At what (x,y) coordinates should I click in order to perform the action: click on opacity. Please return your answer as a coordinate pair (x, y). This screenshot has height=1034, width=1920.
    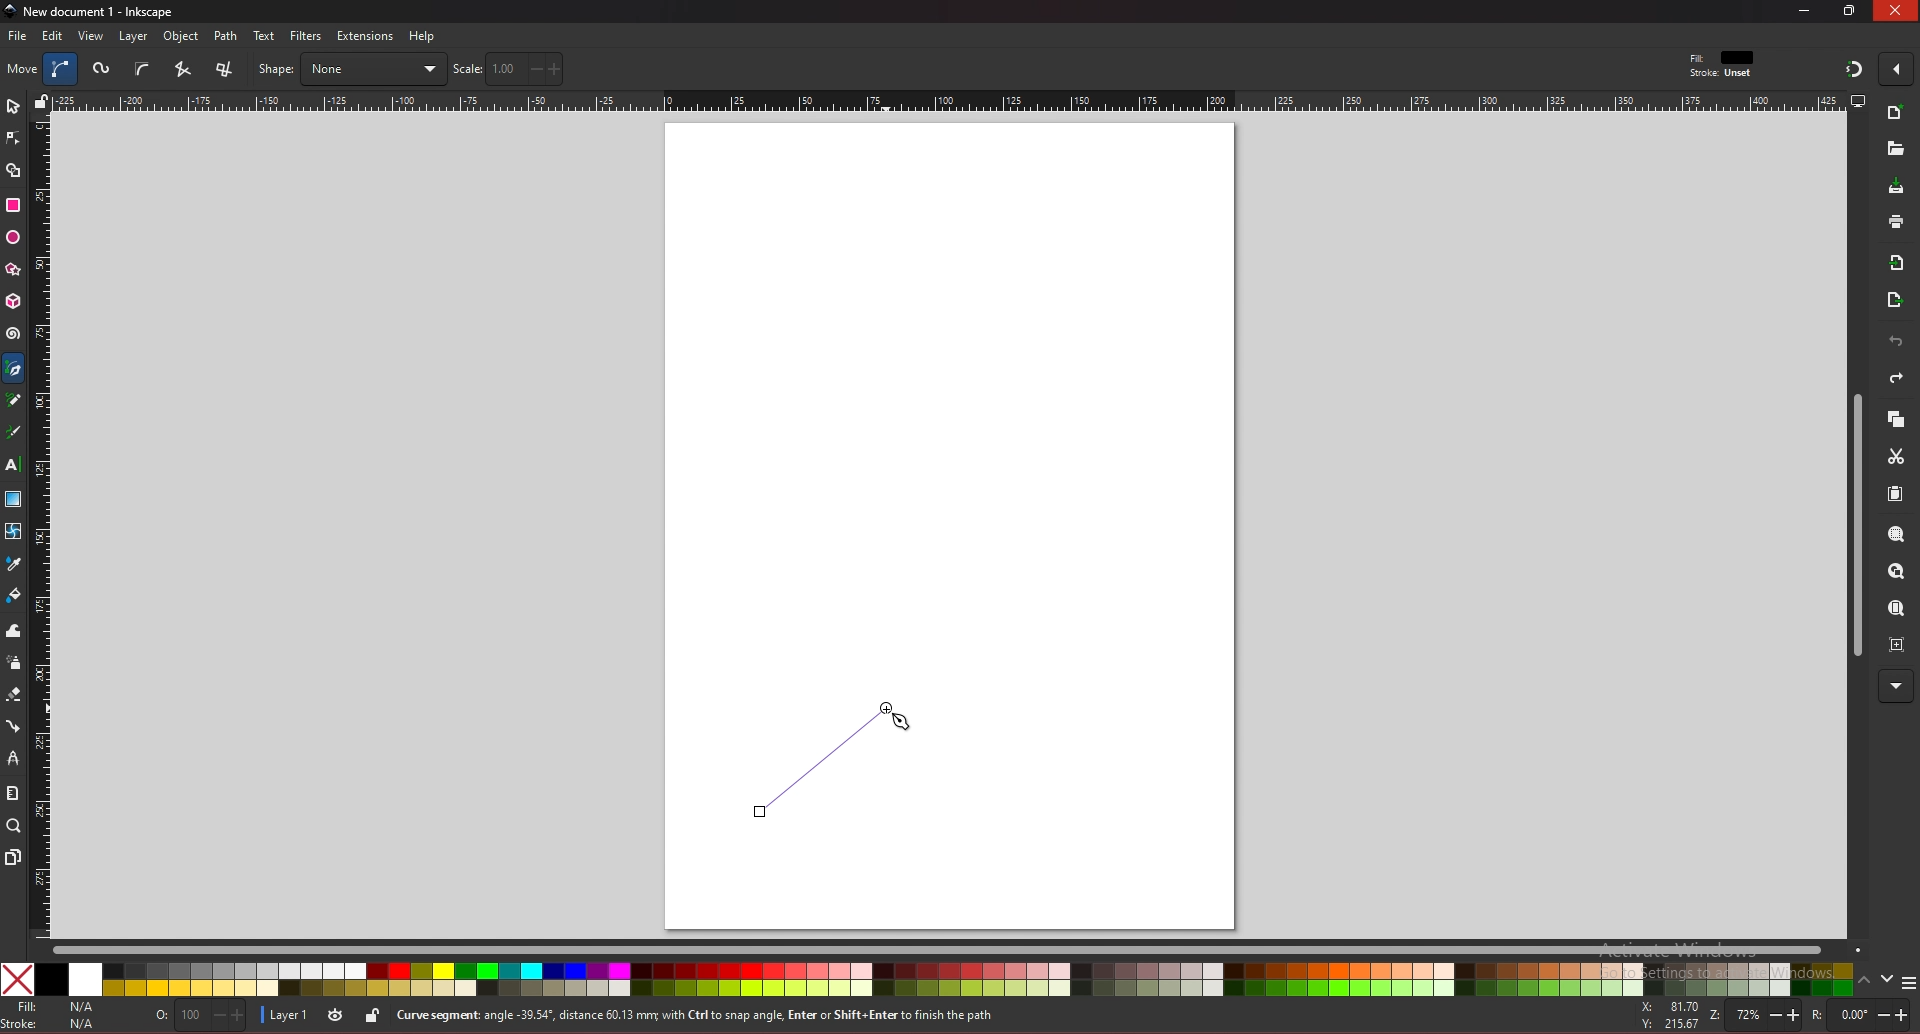
    Looking at the image, I should click on (197, 1017).